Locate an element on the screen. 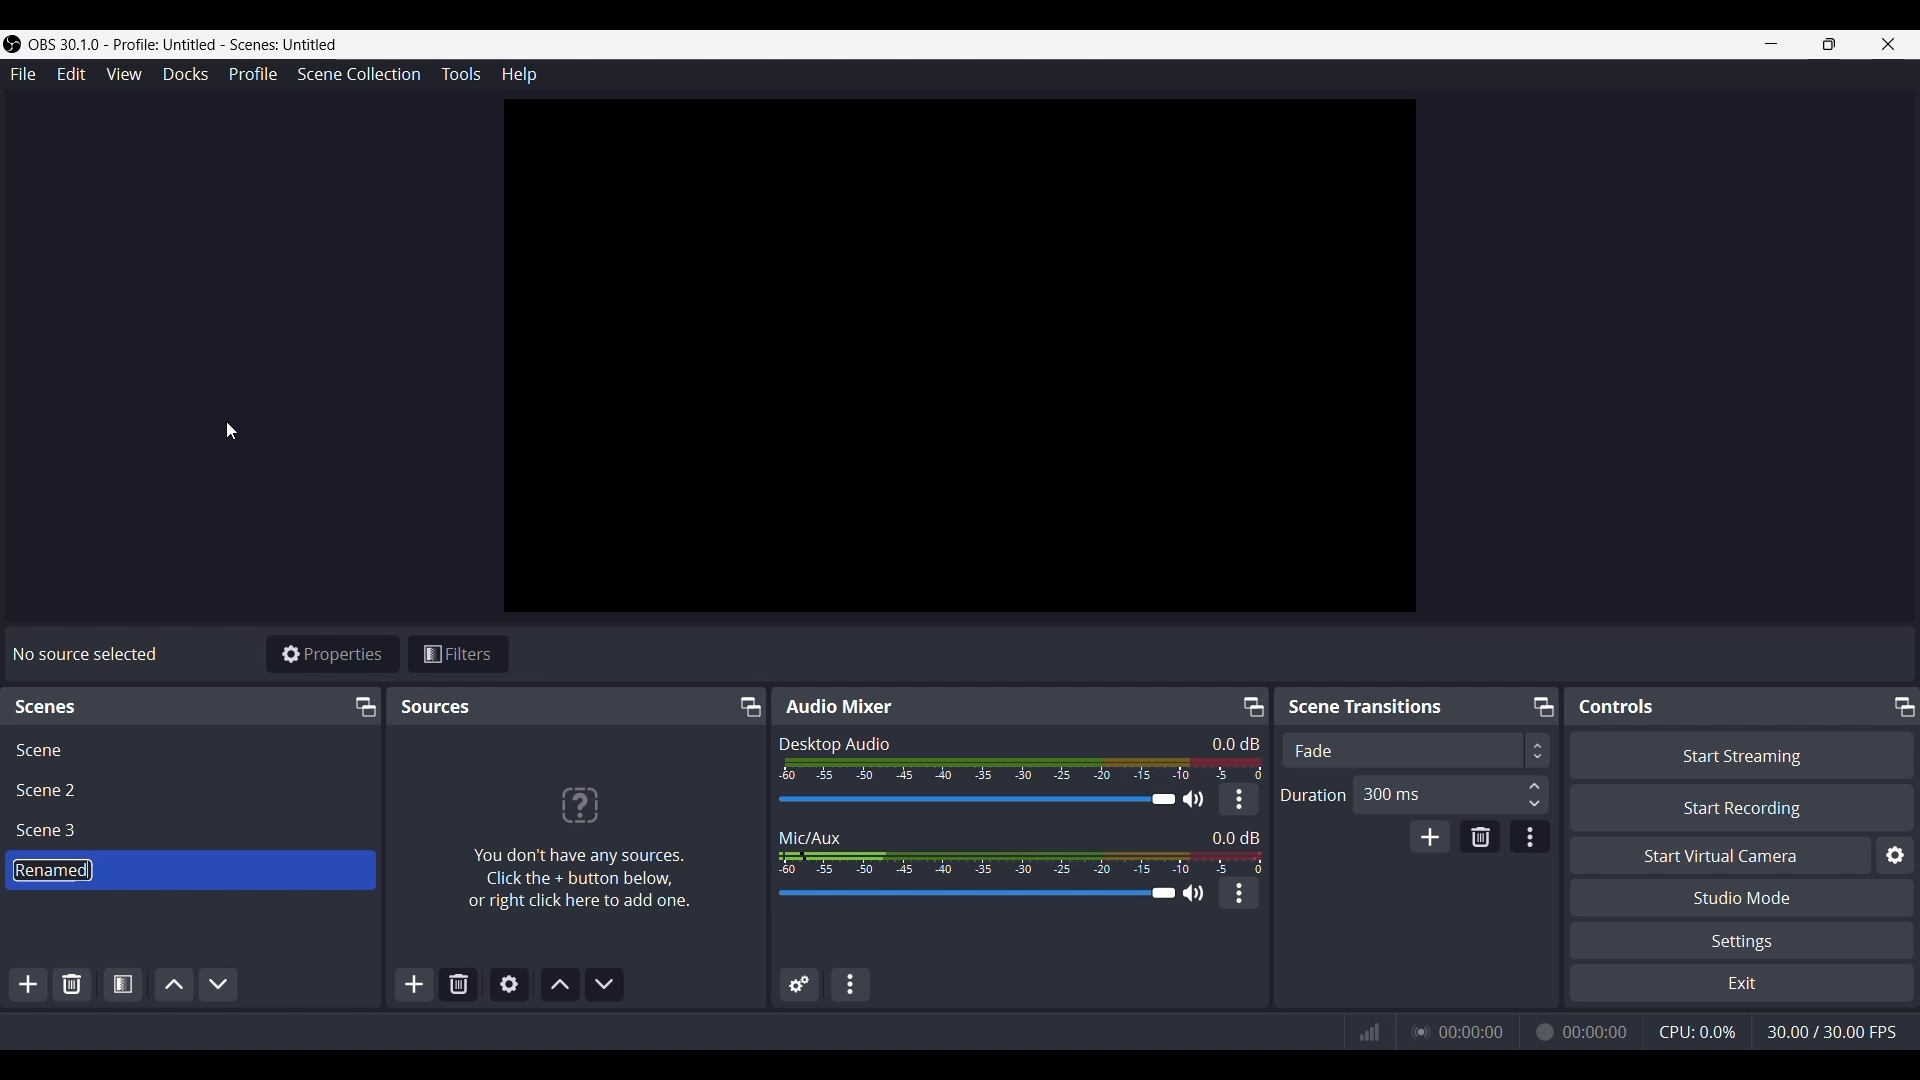 Image resolution: width=1920 pixels, height=1080 pixels. add transition is located at coordinates (1430, 836).